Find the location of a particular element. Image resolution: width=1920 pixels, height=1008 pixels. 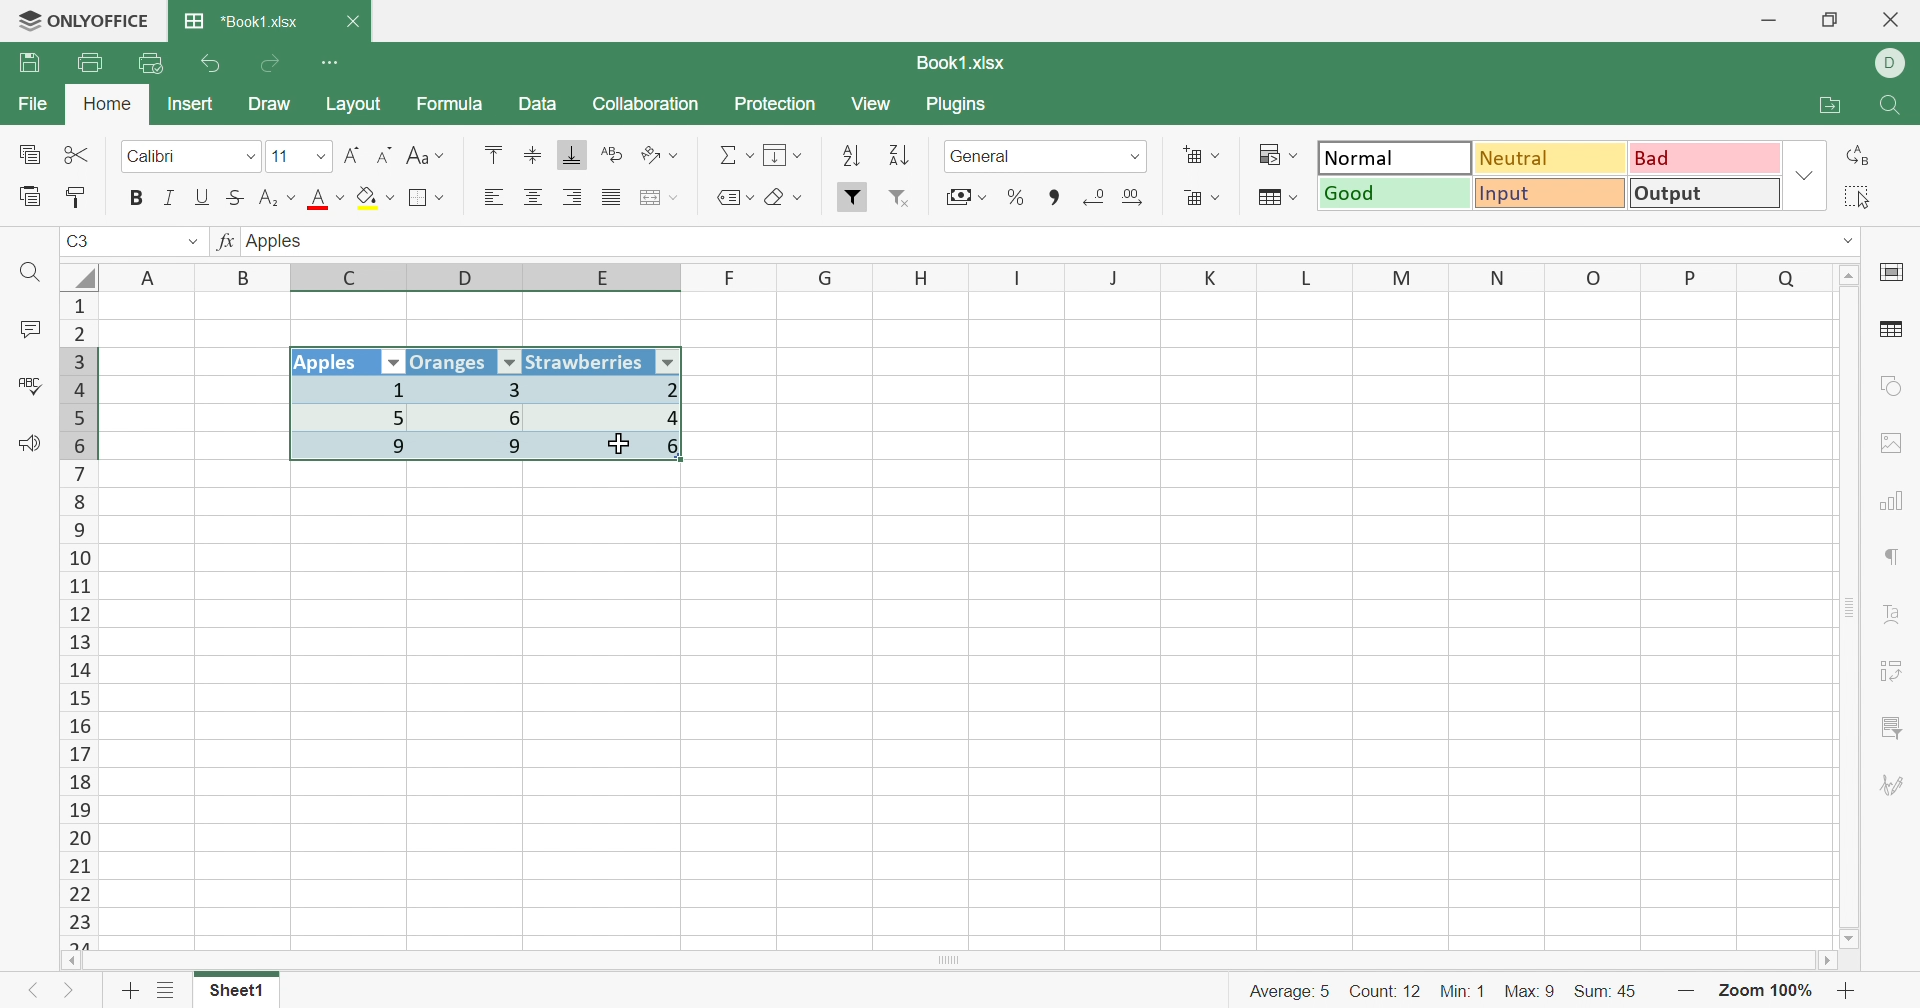

Quick Print is located at coordinates (152, 63).